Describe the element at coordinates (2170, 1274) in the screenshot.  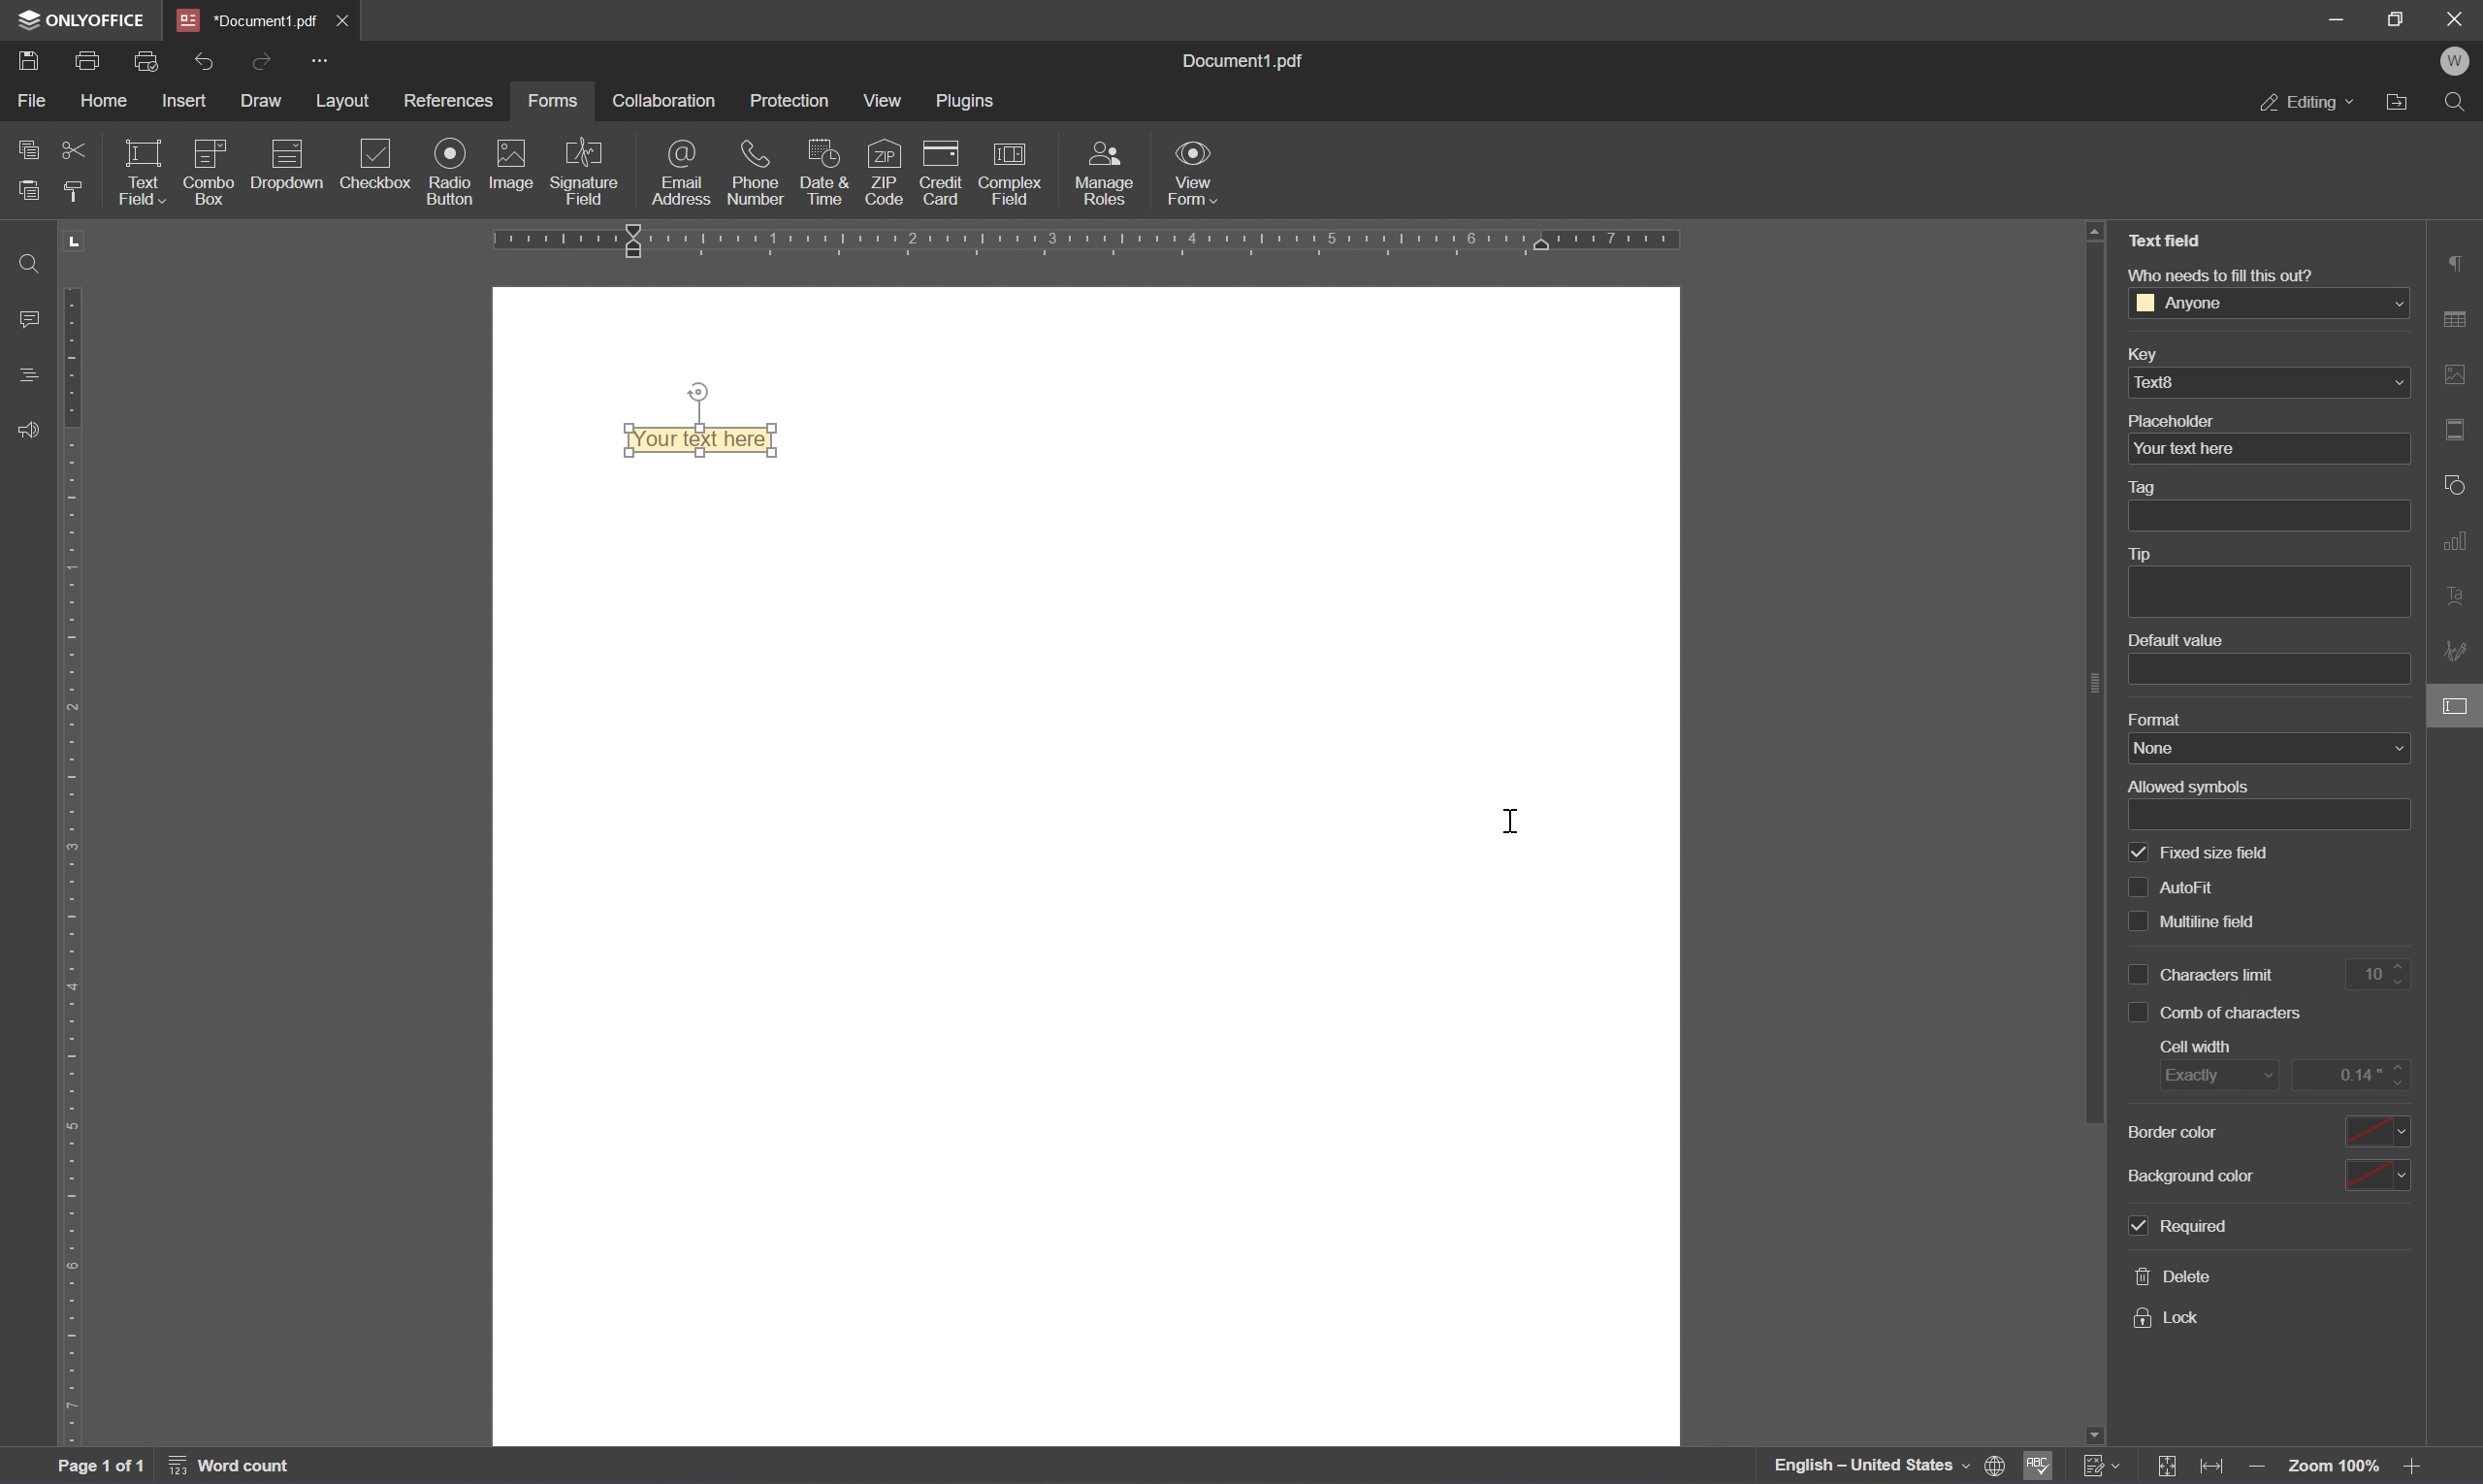
I see `delete` at that location.